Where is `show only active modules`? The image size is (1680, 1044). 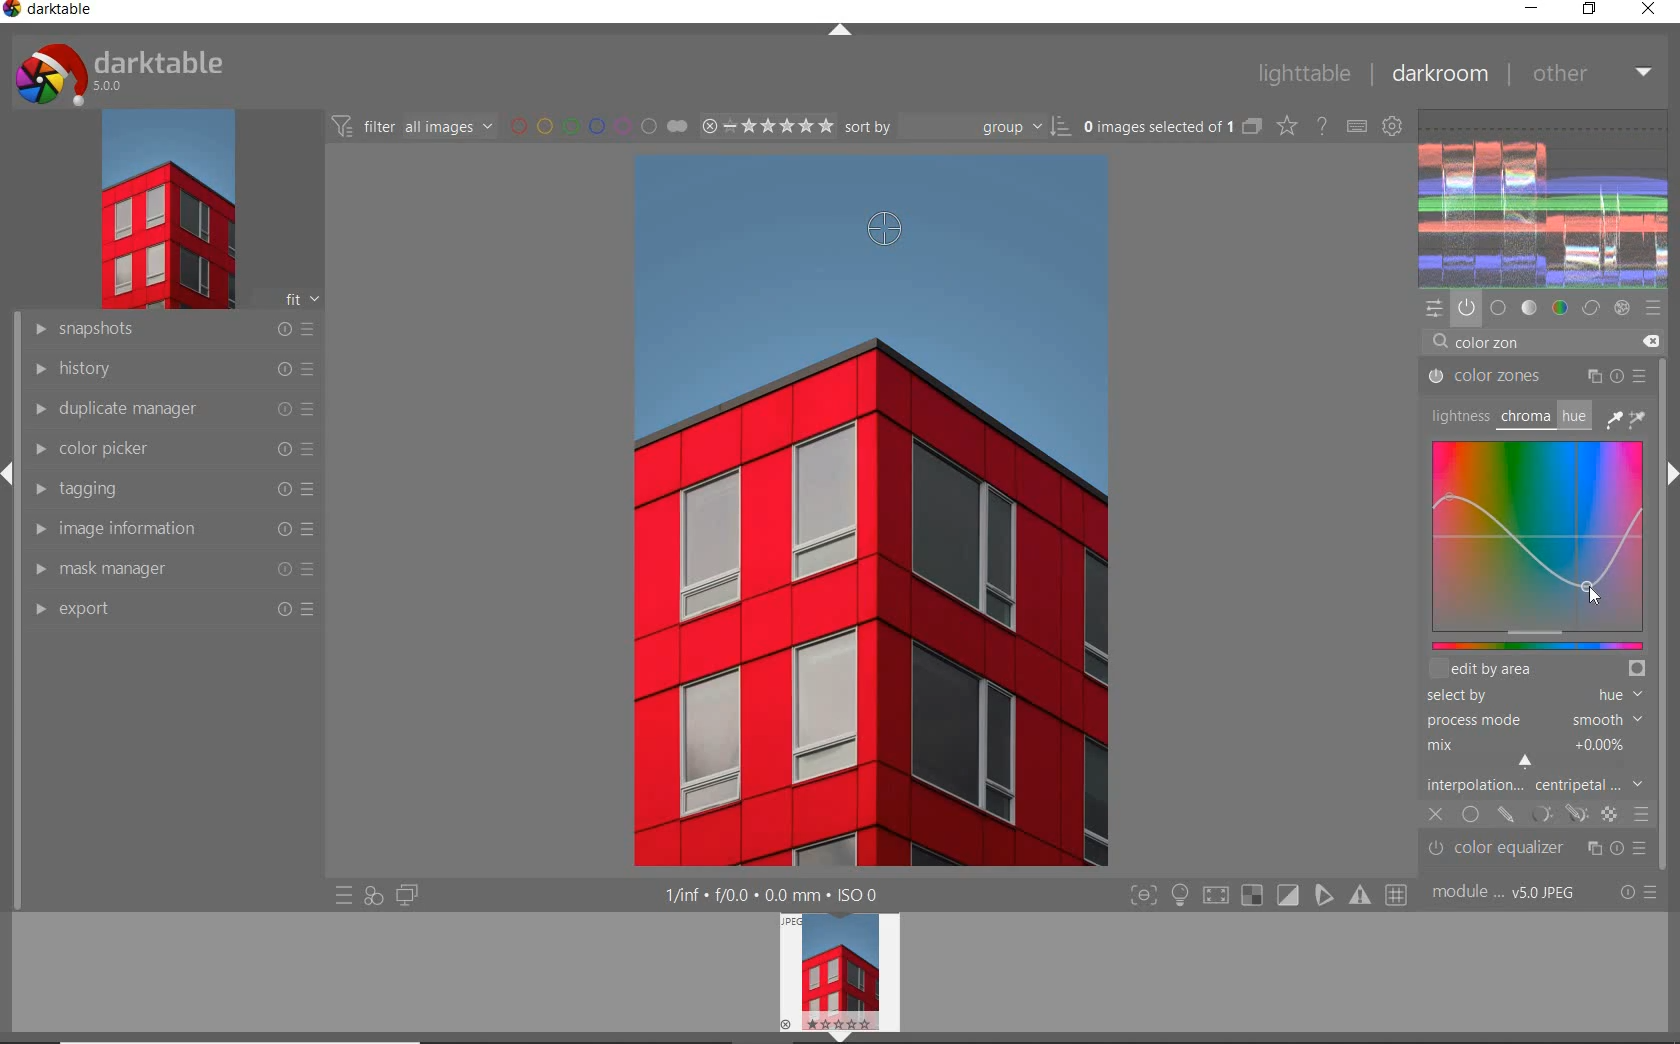
show only active modules is located at coordinates (1466, 307).